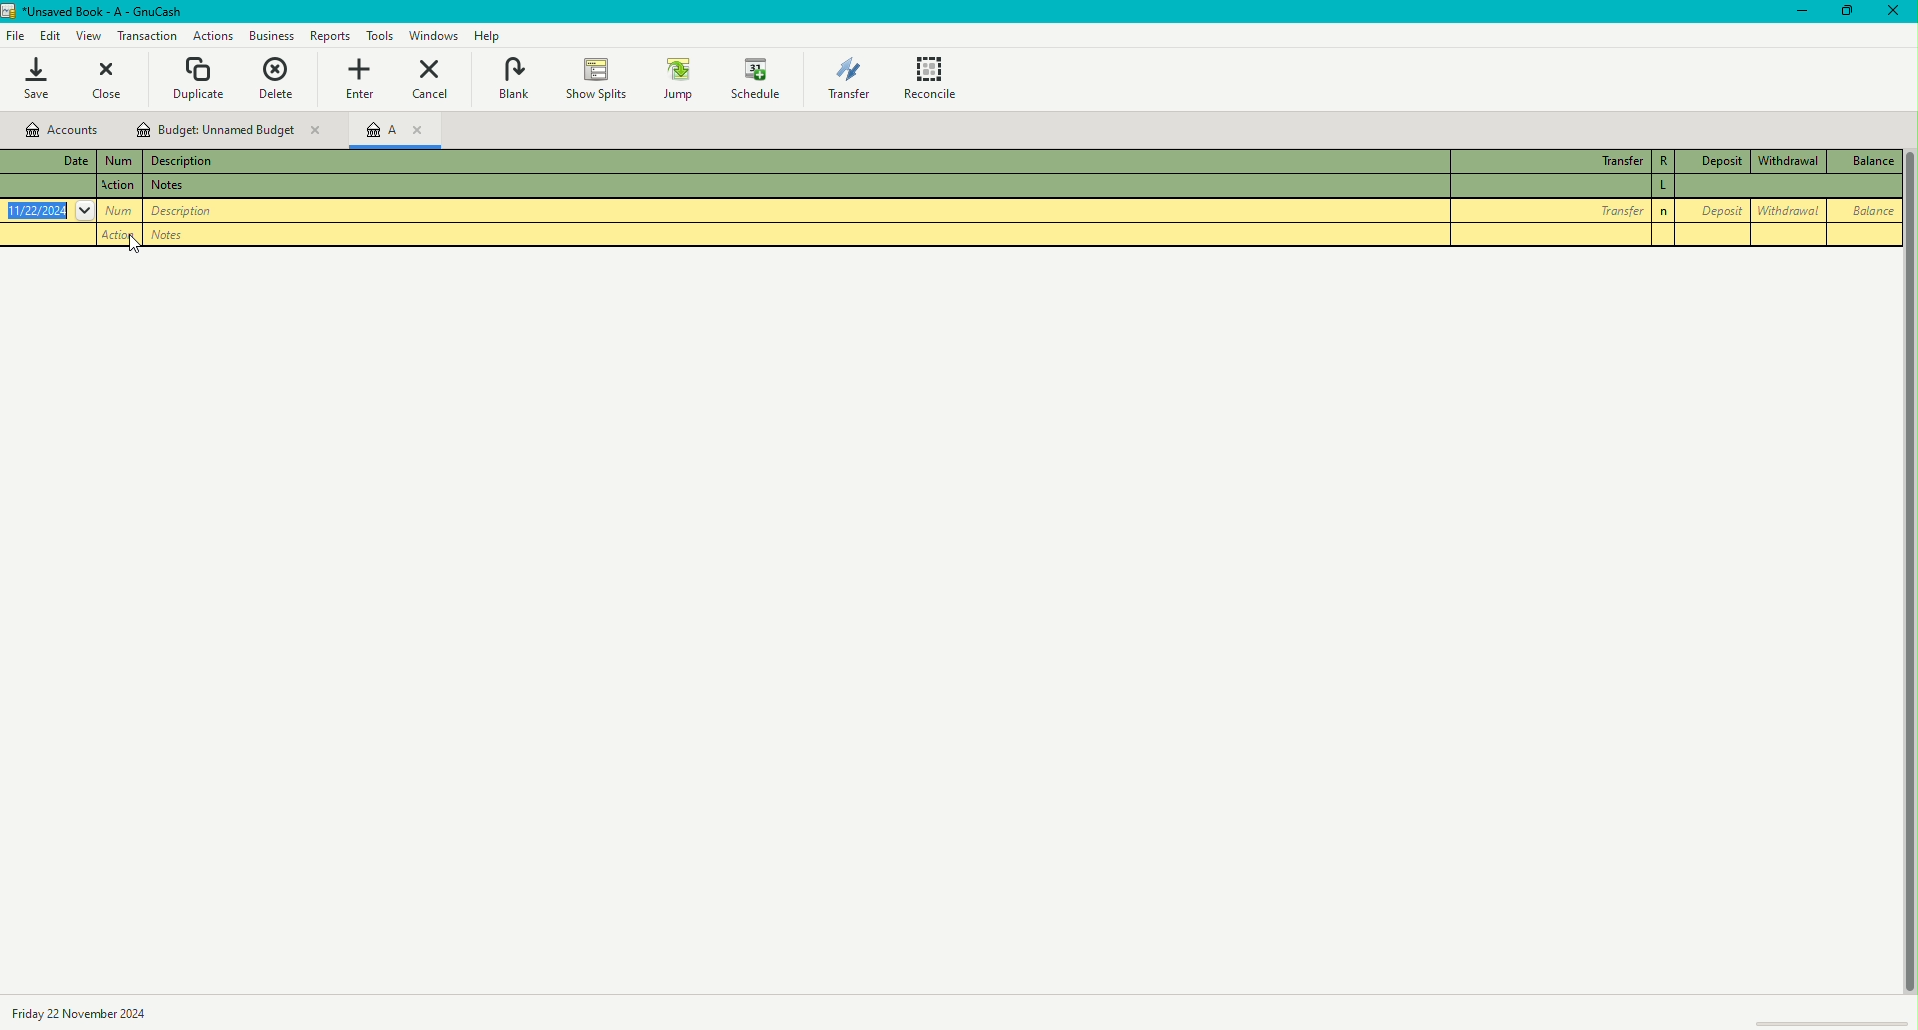 The height and width of the screenshot is (1030, 1918). I want to click on cursor, so click(135, 244).